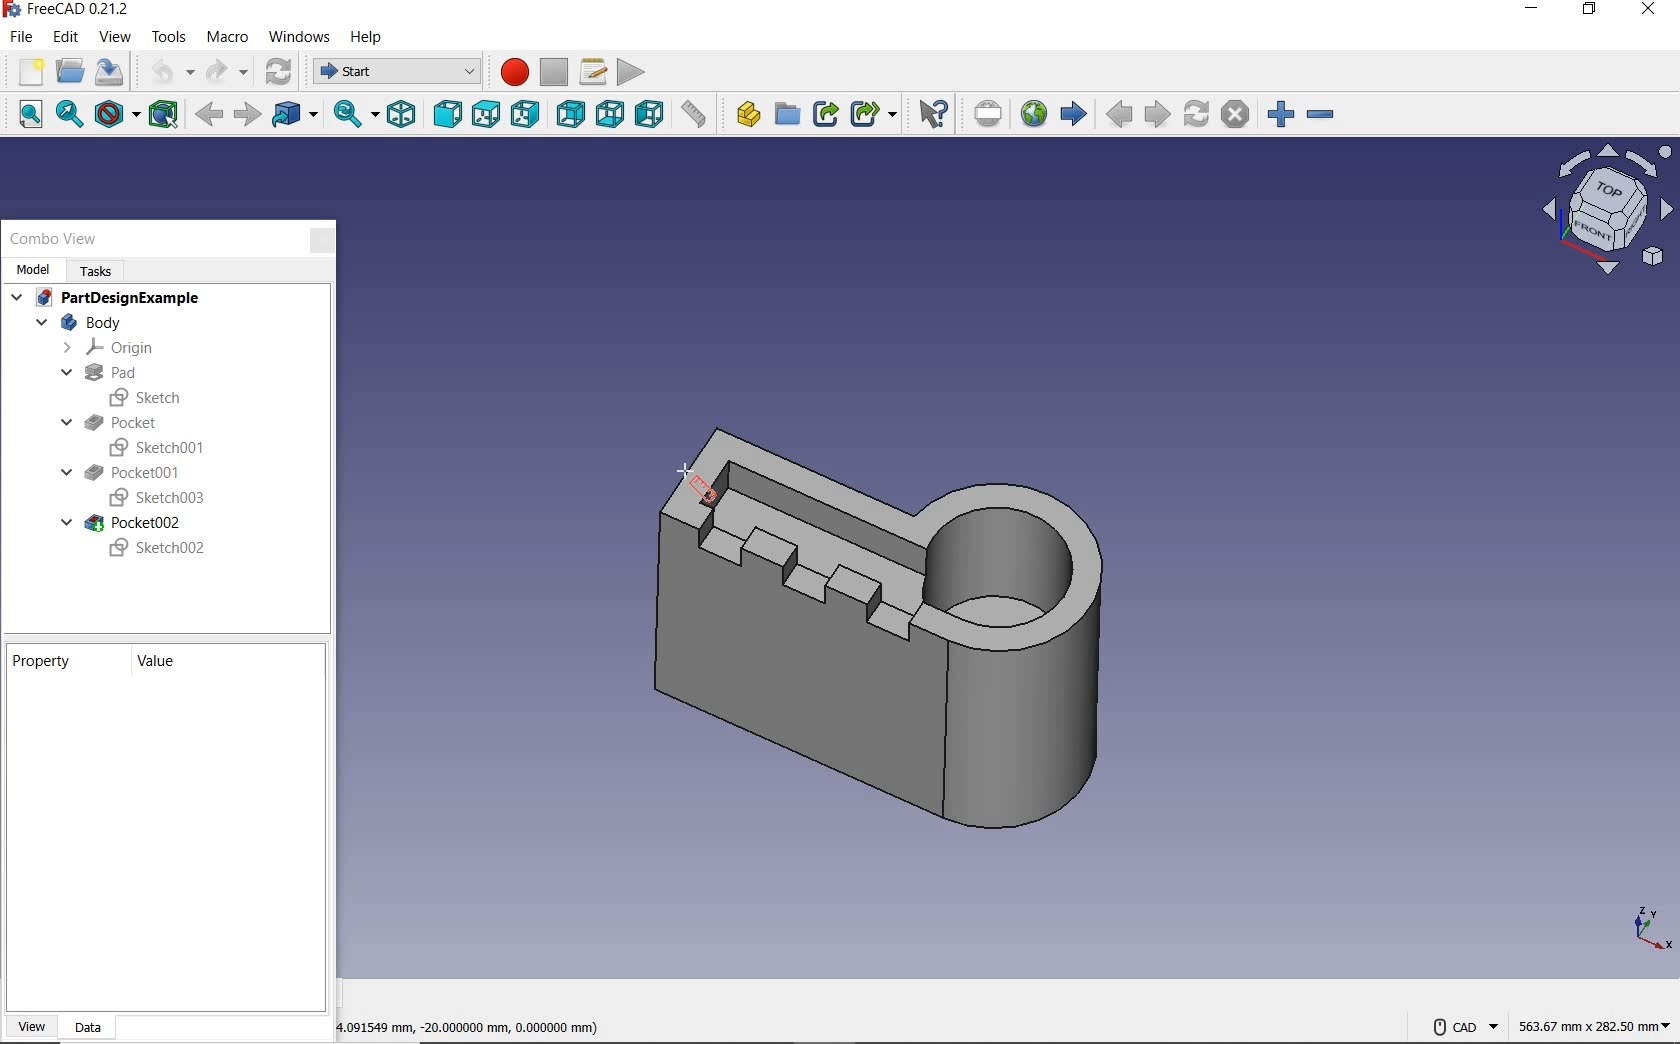  Describe the element at coordinates (1530, 11) in the screenshot. I see `minimize` at that location.